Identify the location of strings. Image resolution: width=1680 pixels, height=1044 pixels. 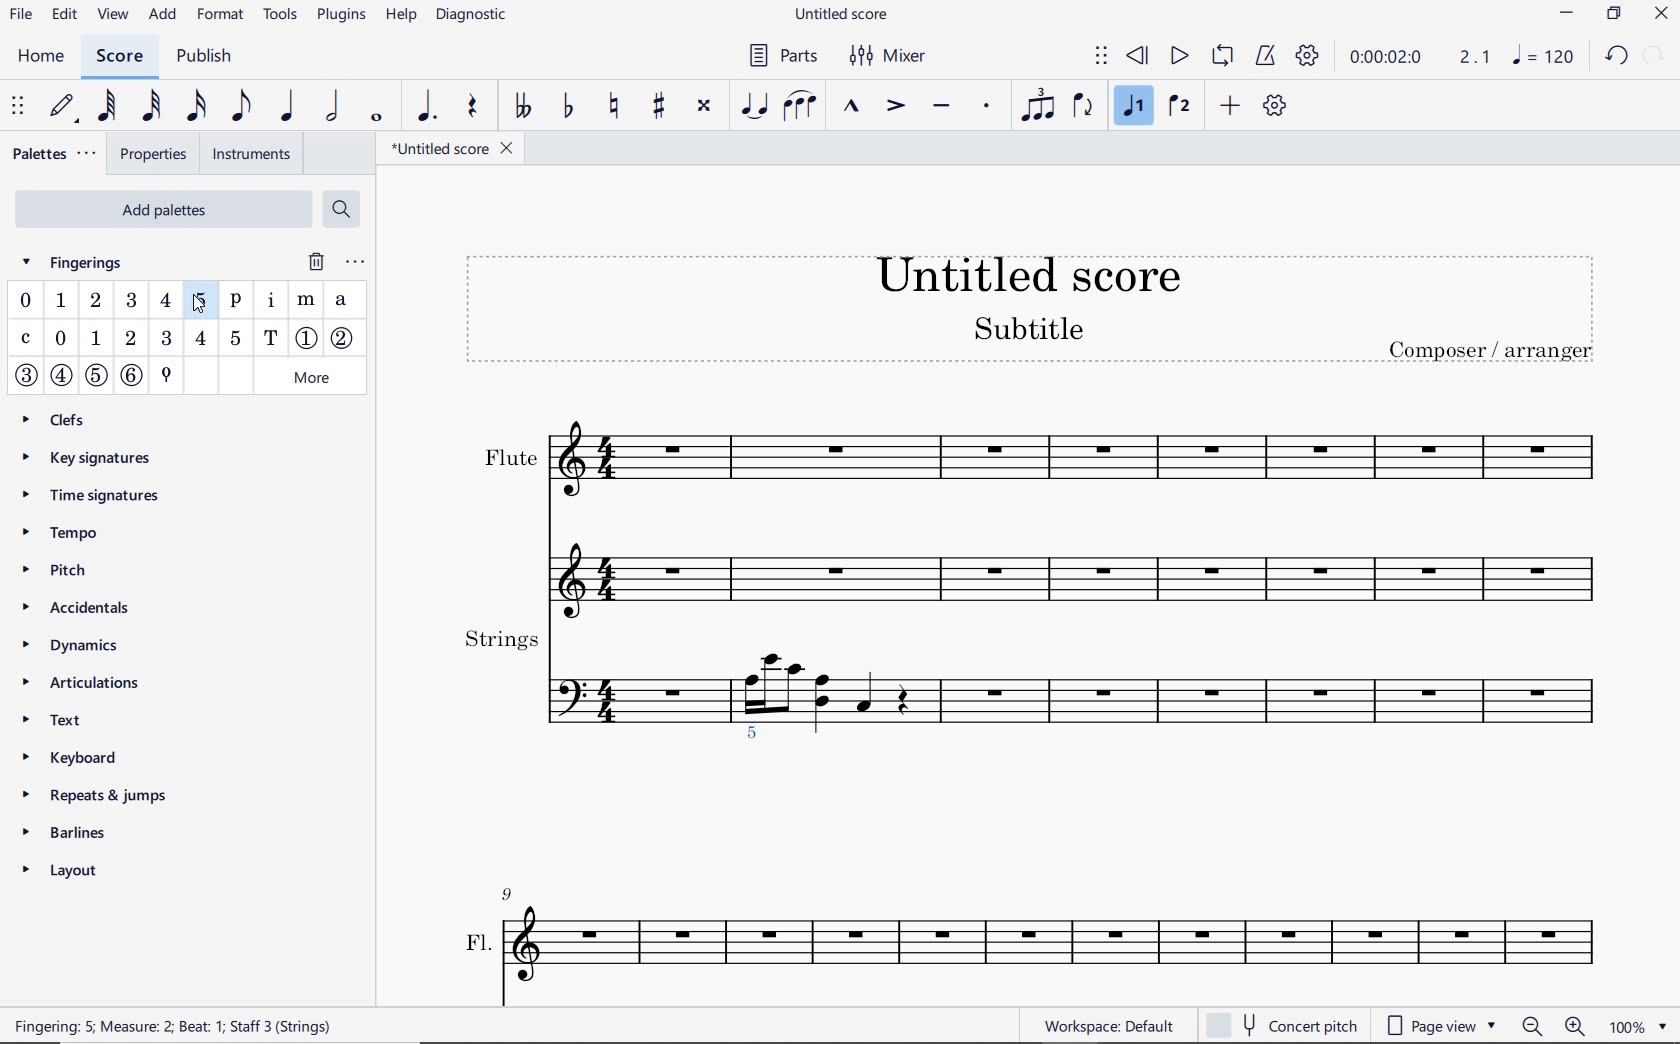
(1032, 667).